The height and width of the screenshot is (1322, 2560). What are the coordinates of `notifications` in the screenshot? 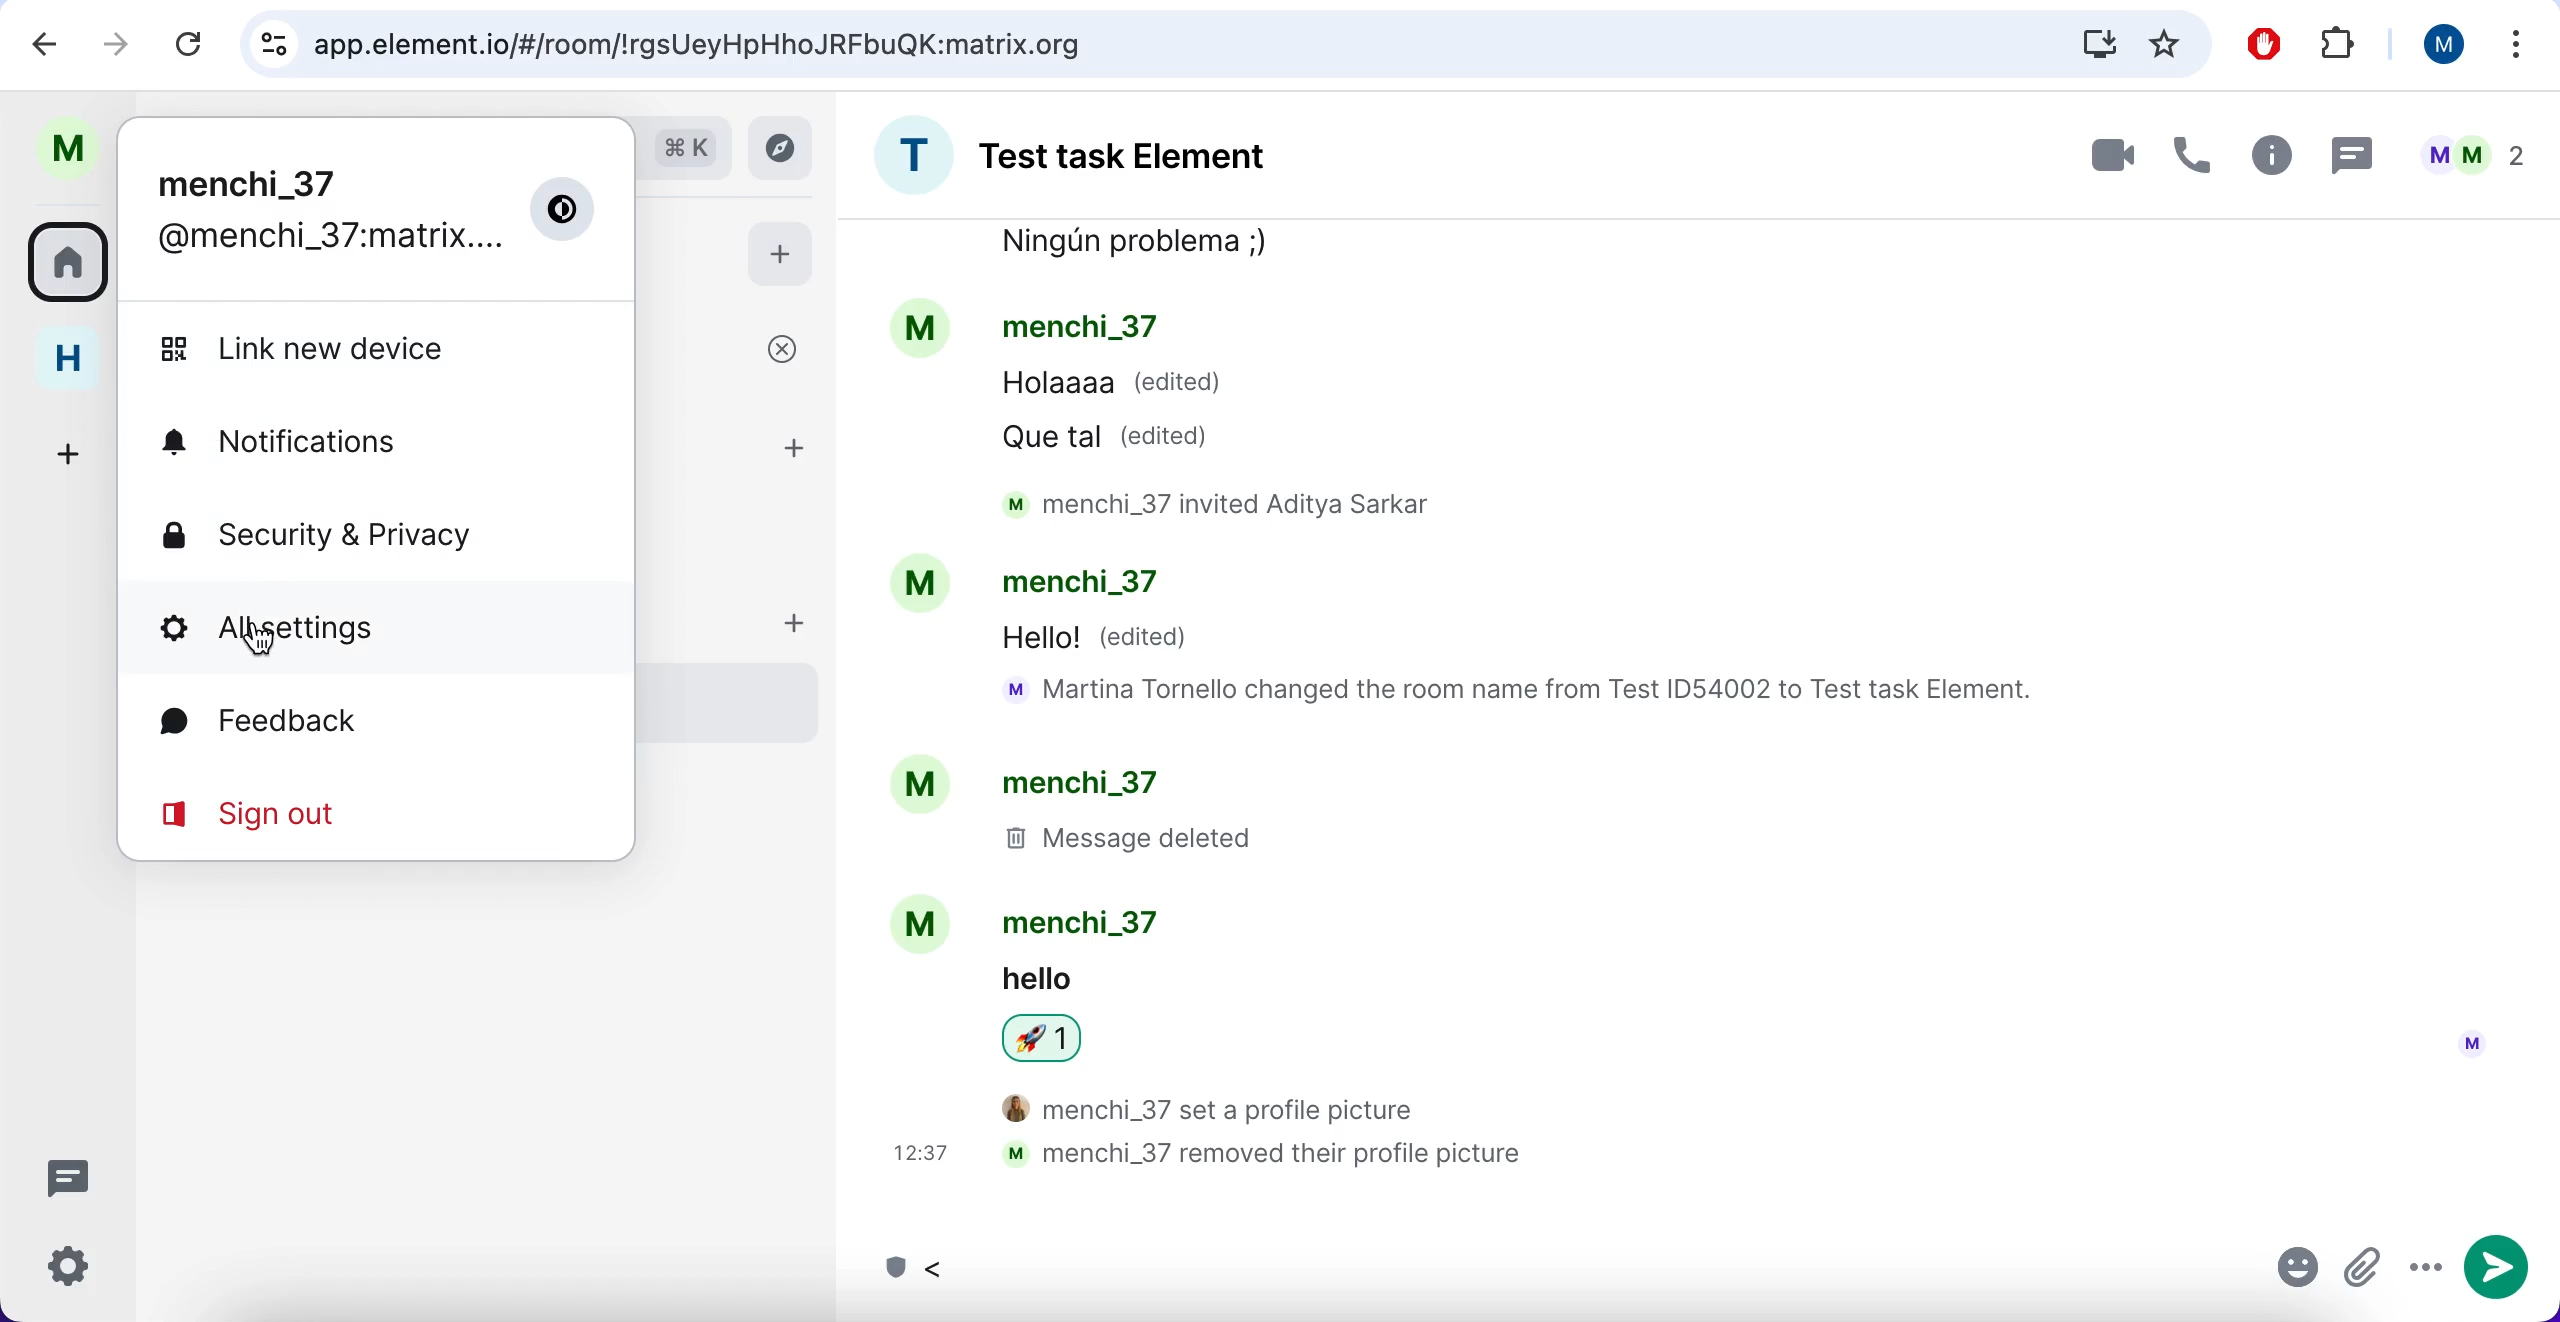 It's located at (348, 438).